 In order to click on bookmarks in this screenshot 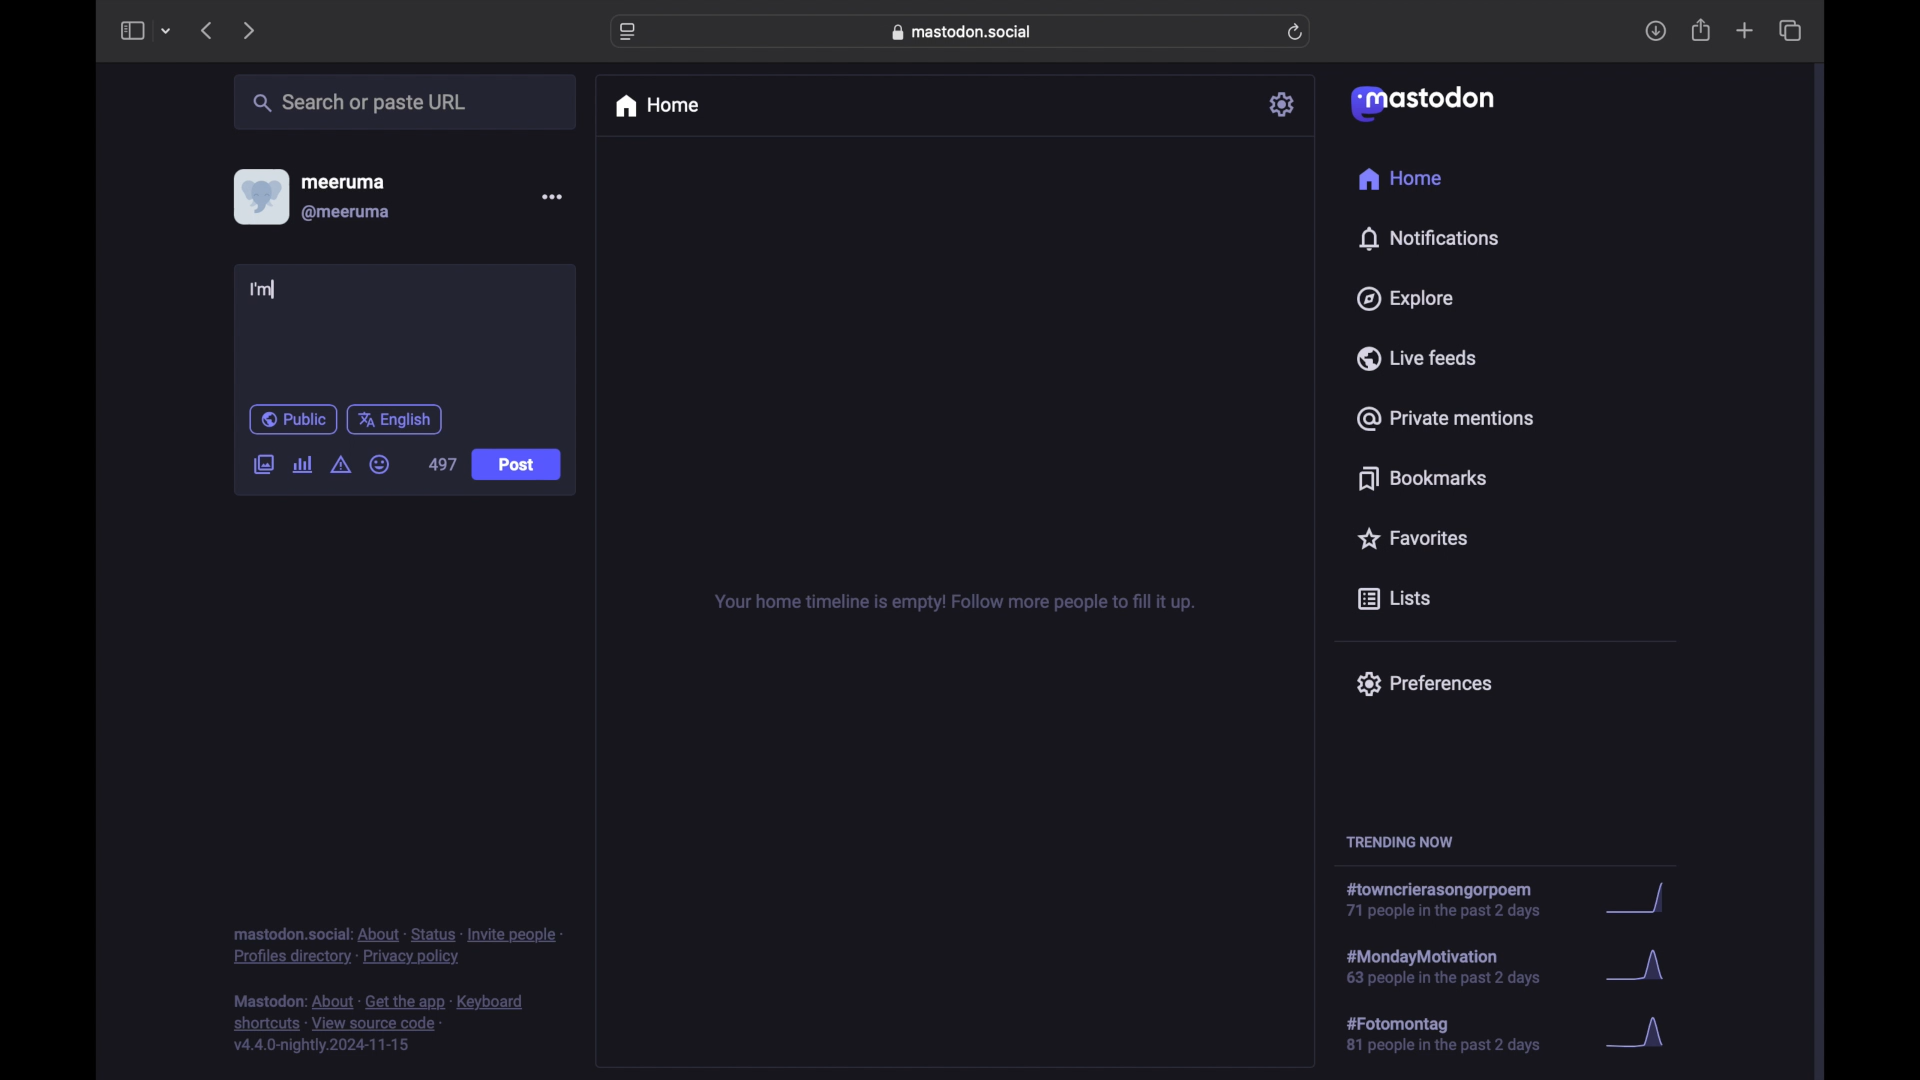, I will do `click(1426, 478)`.